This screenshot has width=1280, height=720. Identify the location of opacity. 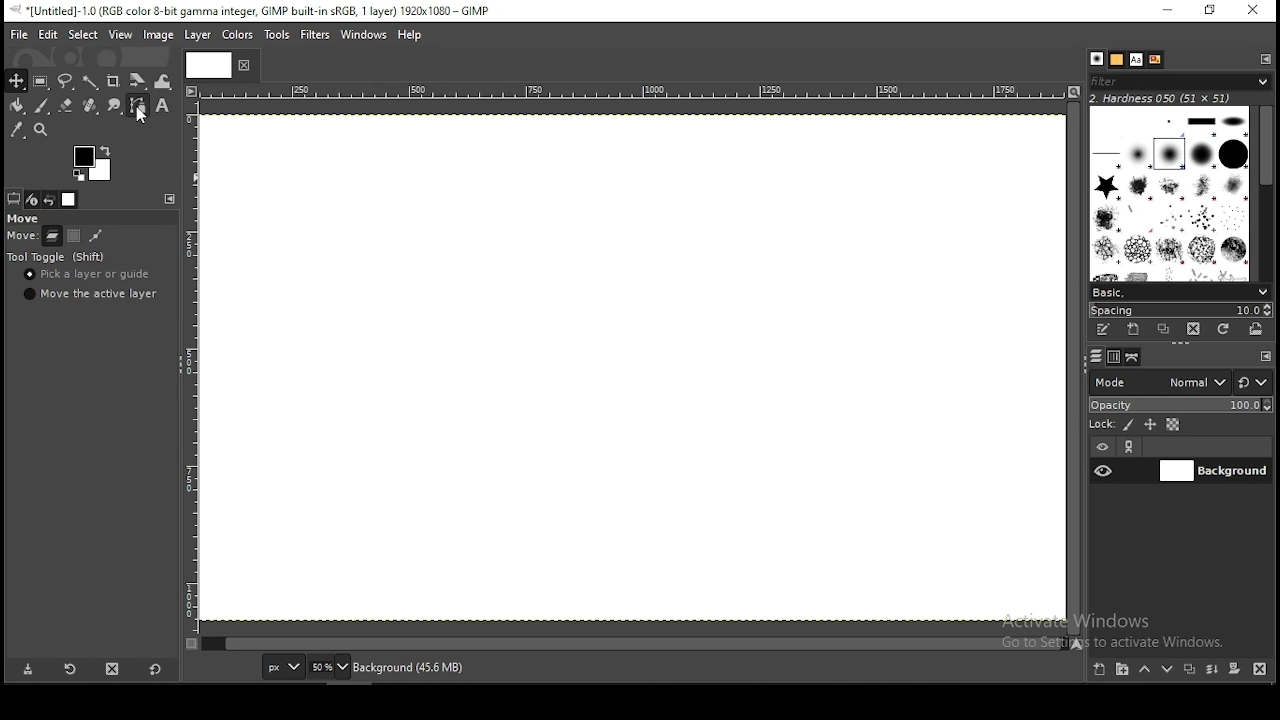
(1180, 406).